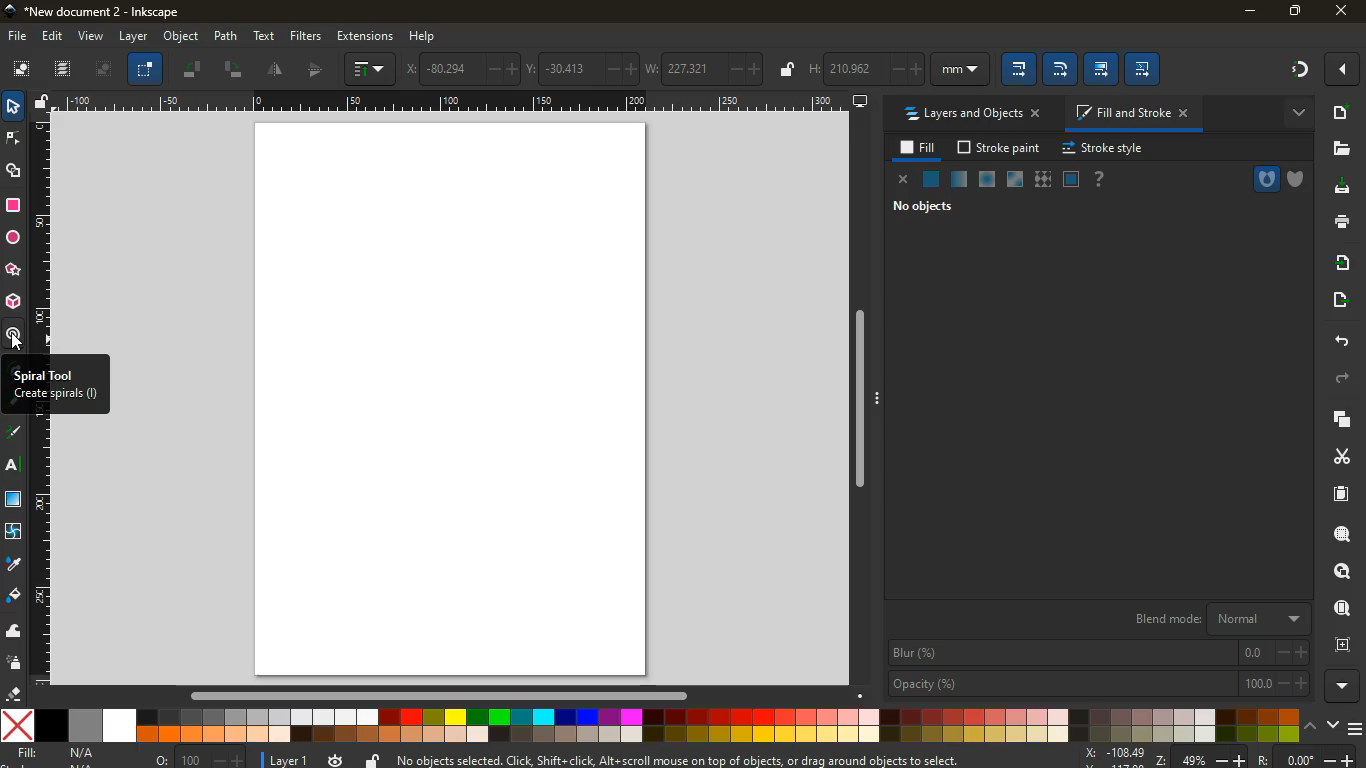  Describe the element at coordinates (15, 173) in the screenshot. I see `shape` at that location.